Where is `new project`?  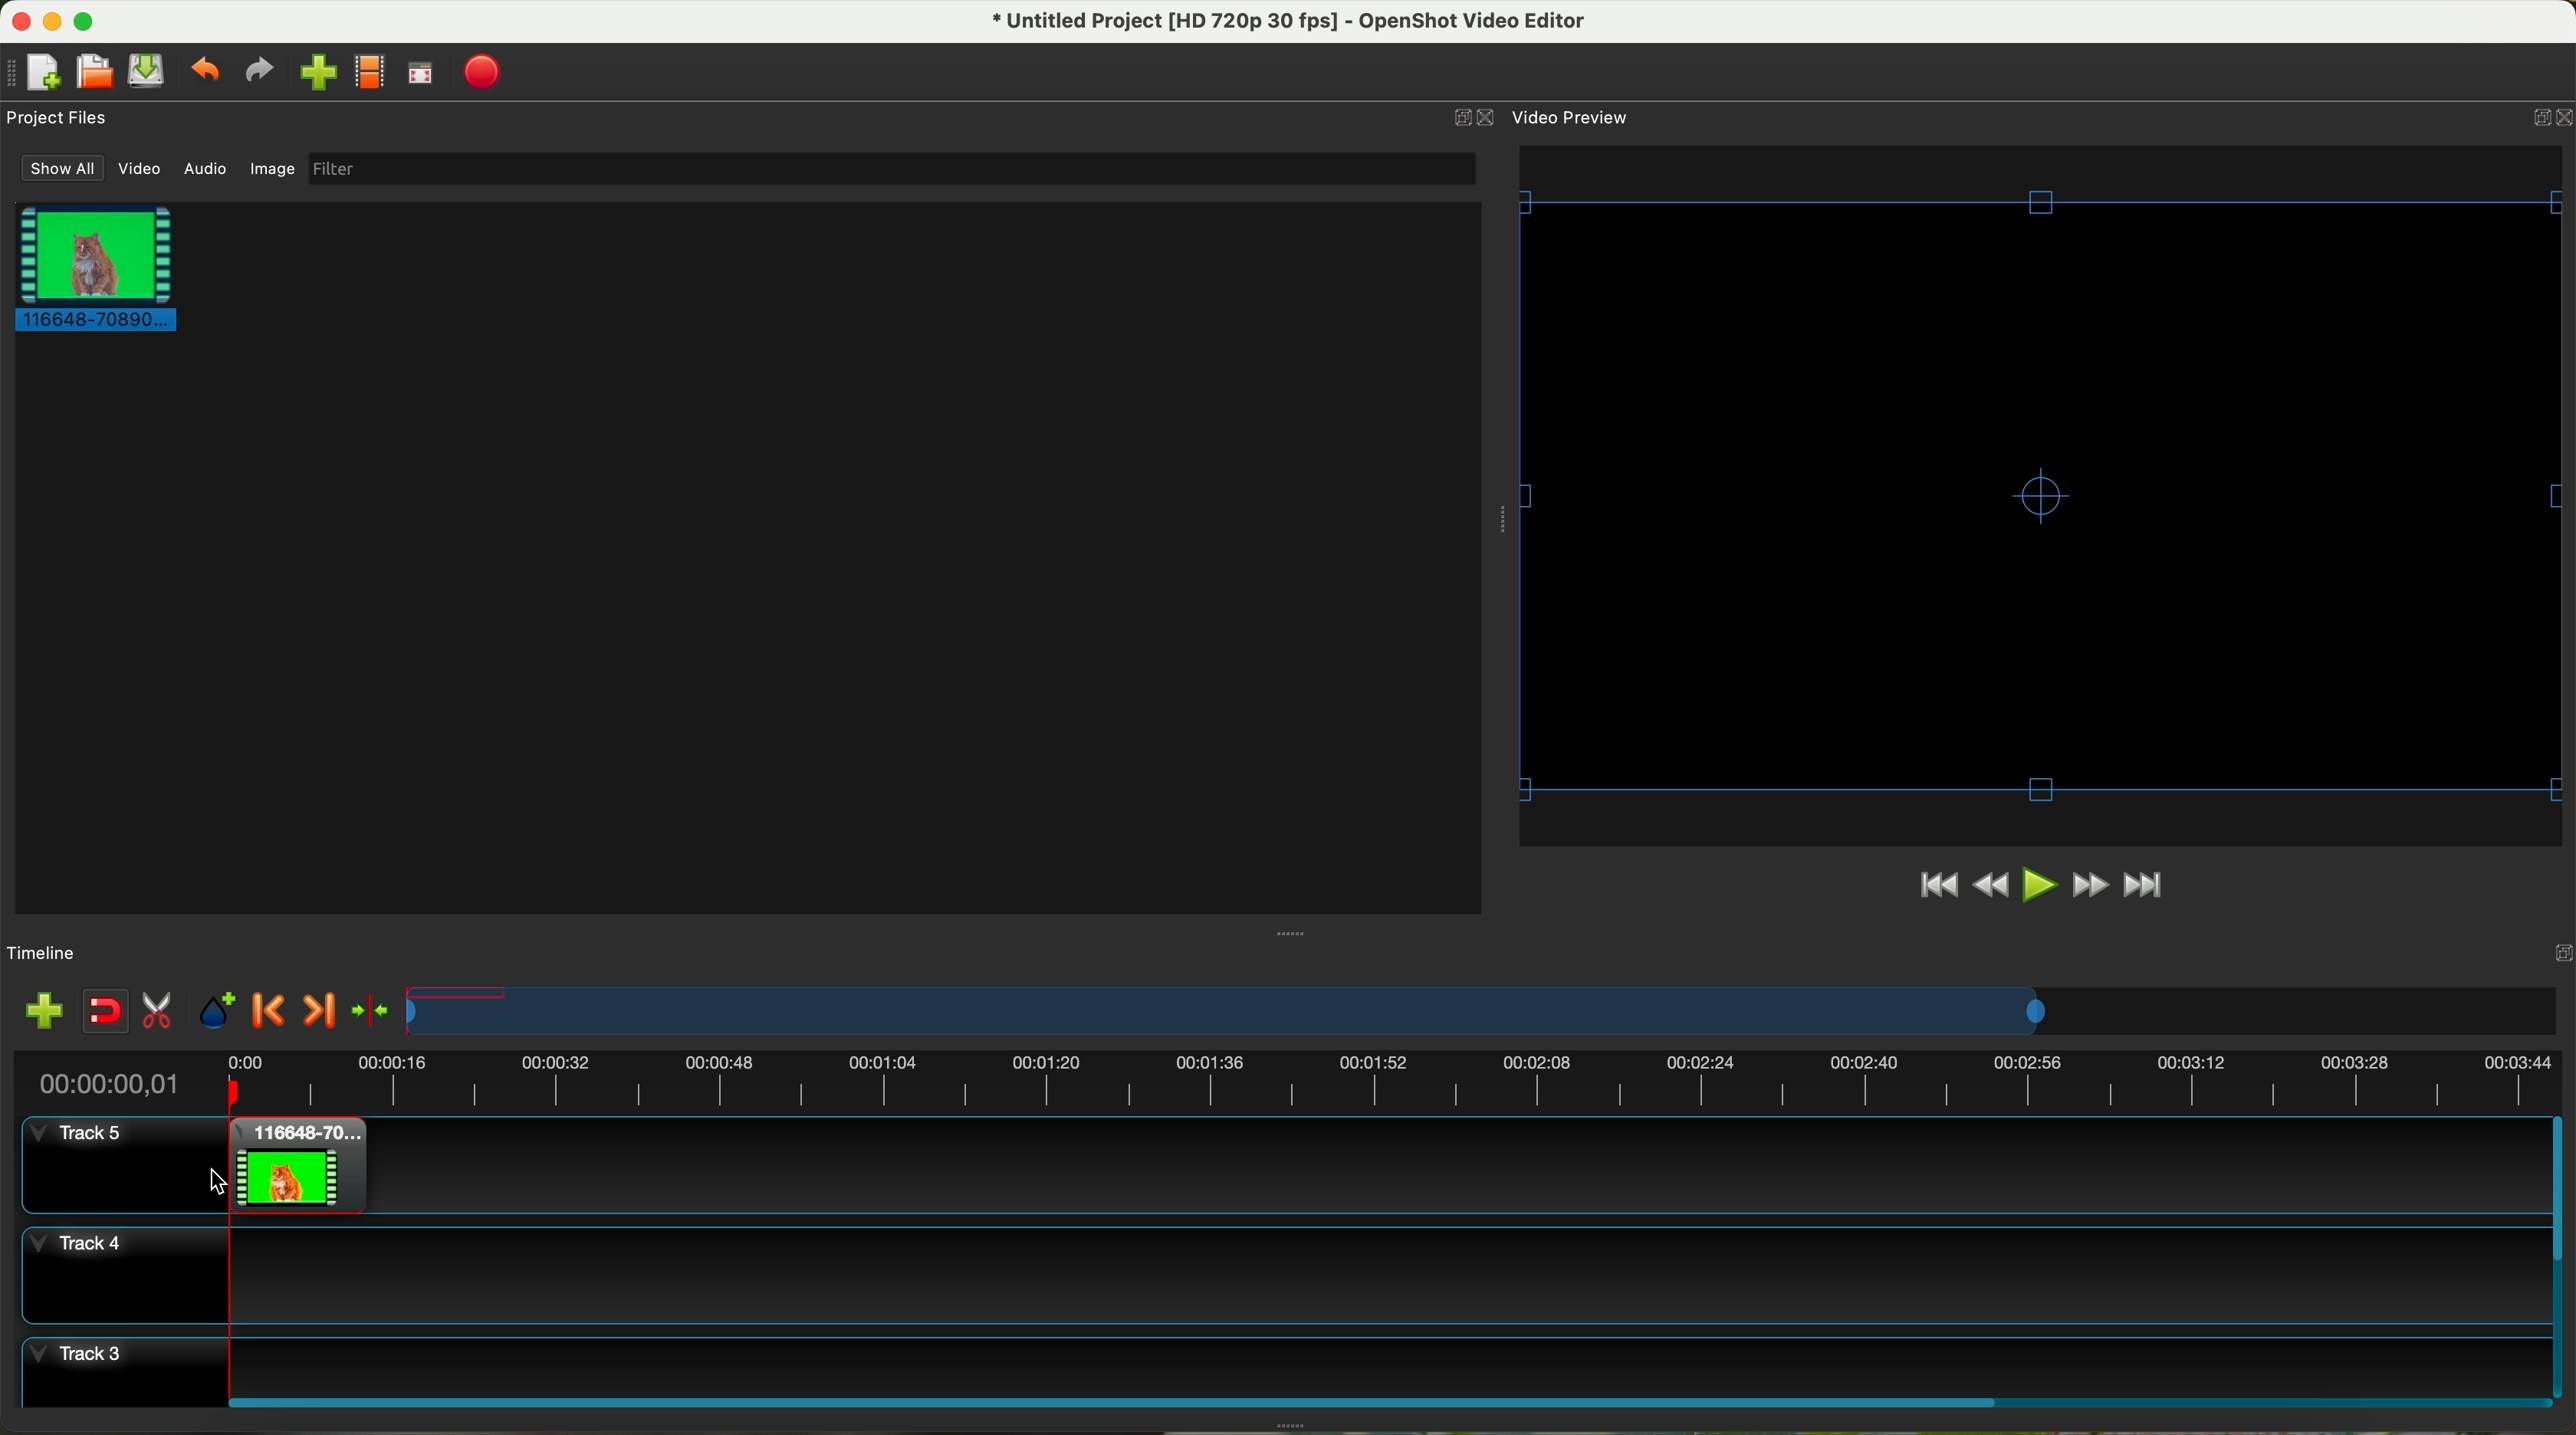 new project is located at coordinates (33, 73).